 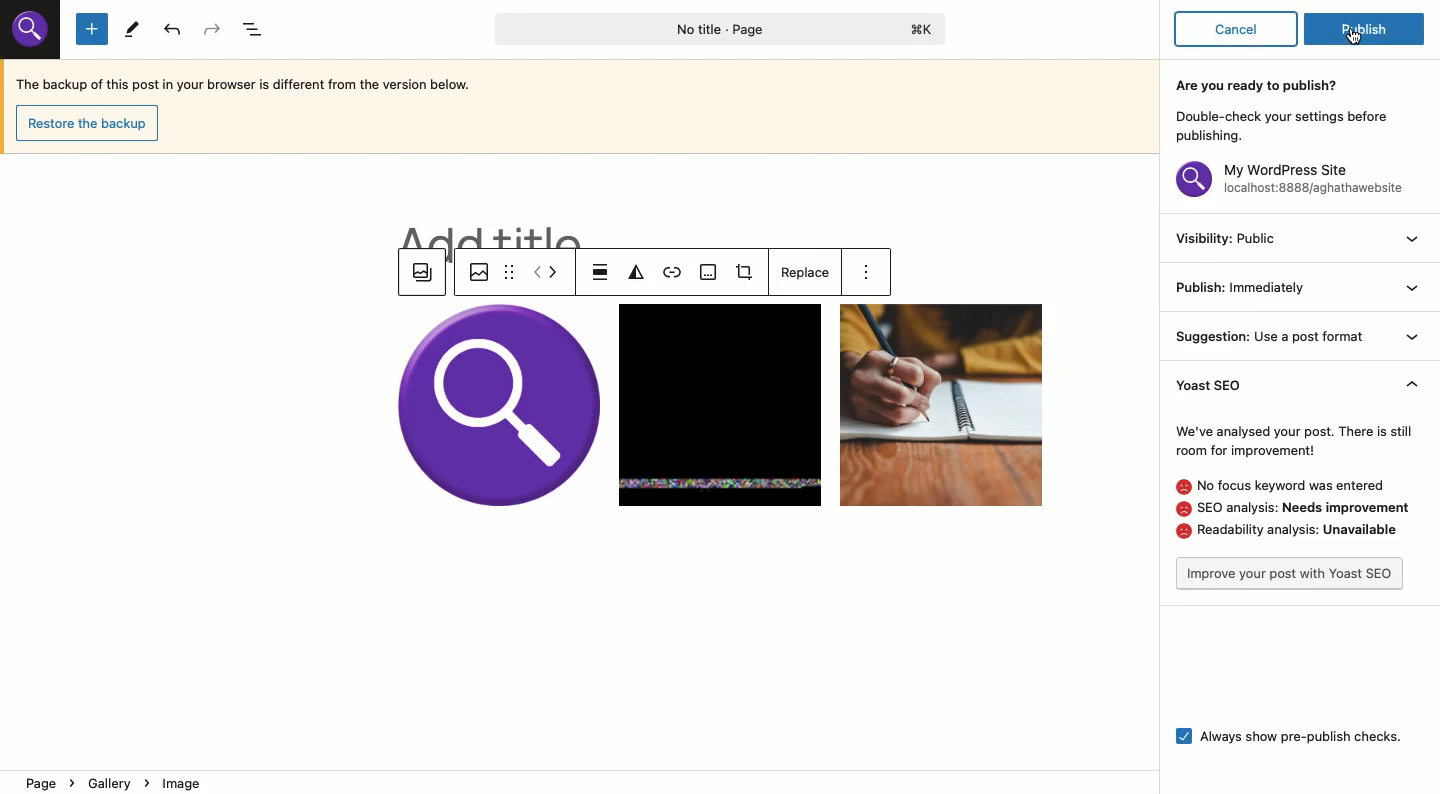 What do you see at coordinates (256, 29) in the screenshot?
I see `Document overview` at bounding box center [256, 29].